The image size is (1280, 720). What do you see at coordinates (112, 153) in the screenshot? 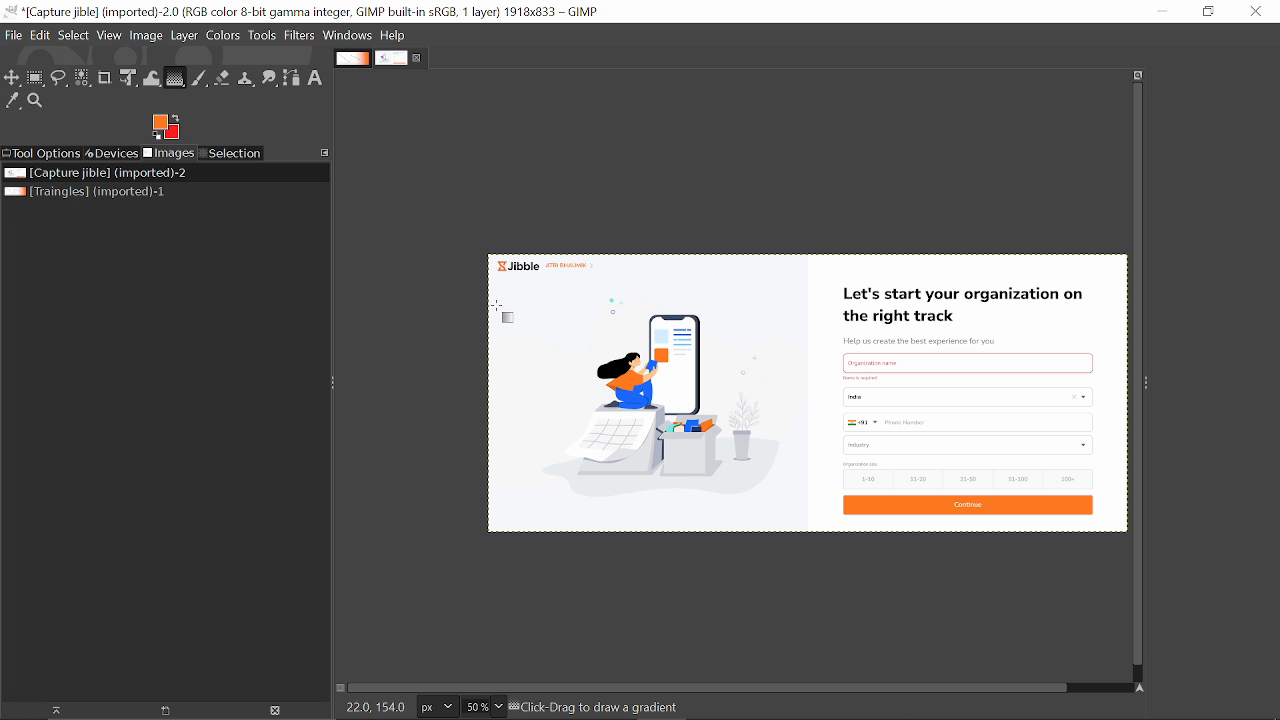
I see `Devices` at bounding box center [112, 153].